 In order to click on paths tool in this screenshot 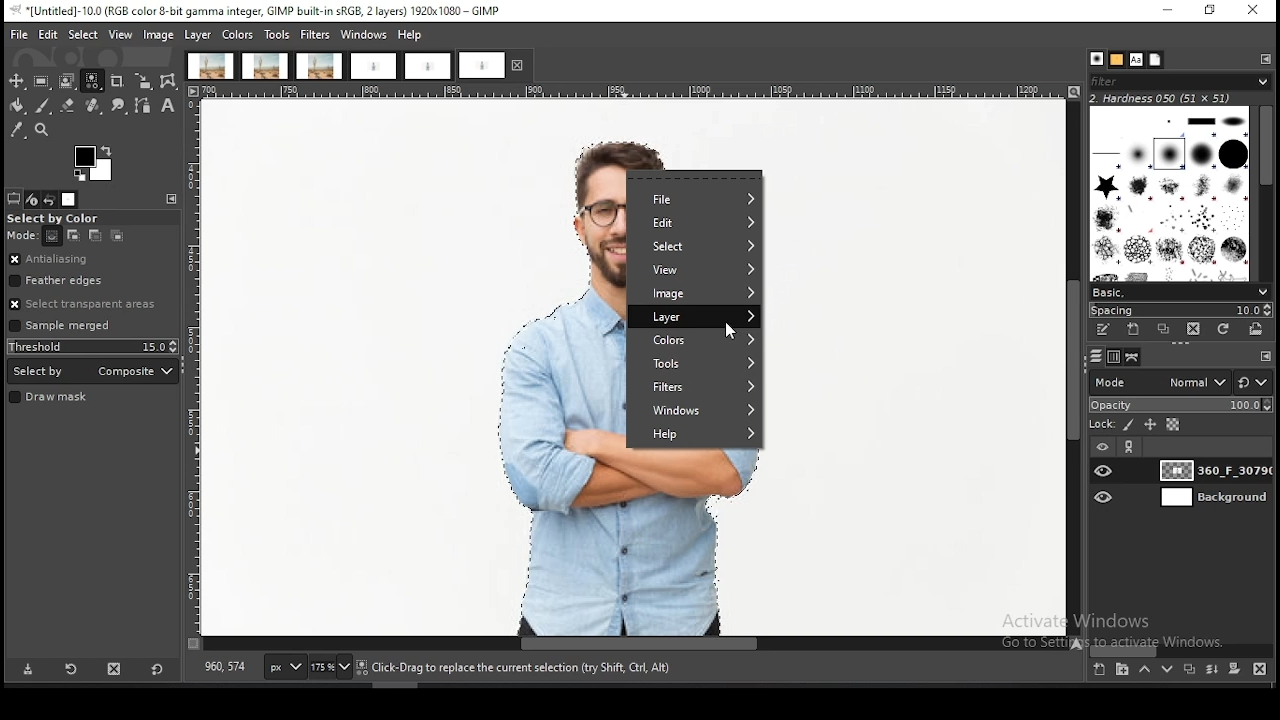, I will do `click(145, 107)`.